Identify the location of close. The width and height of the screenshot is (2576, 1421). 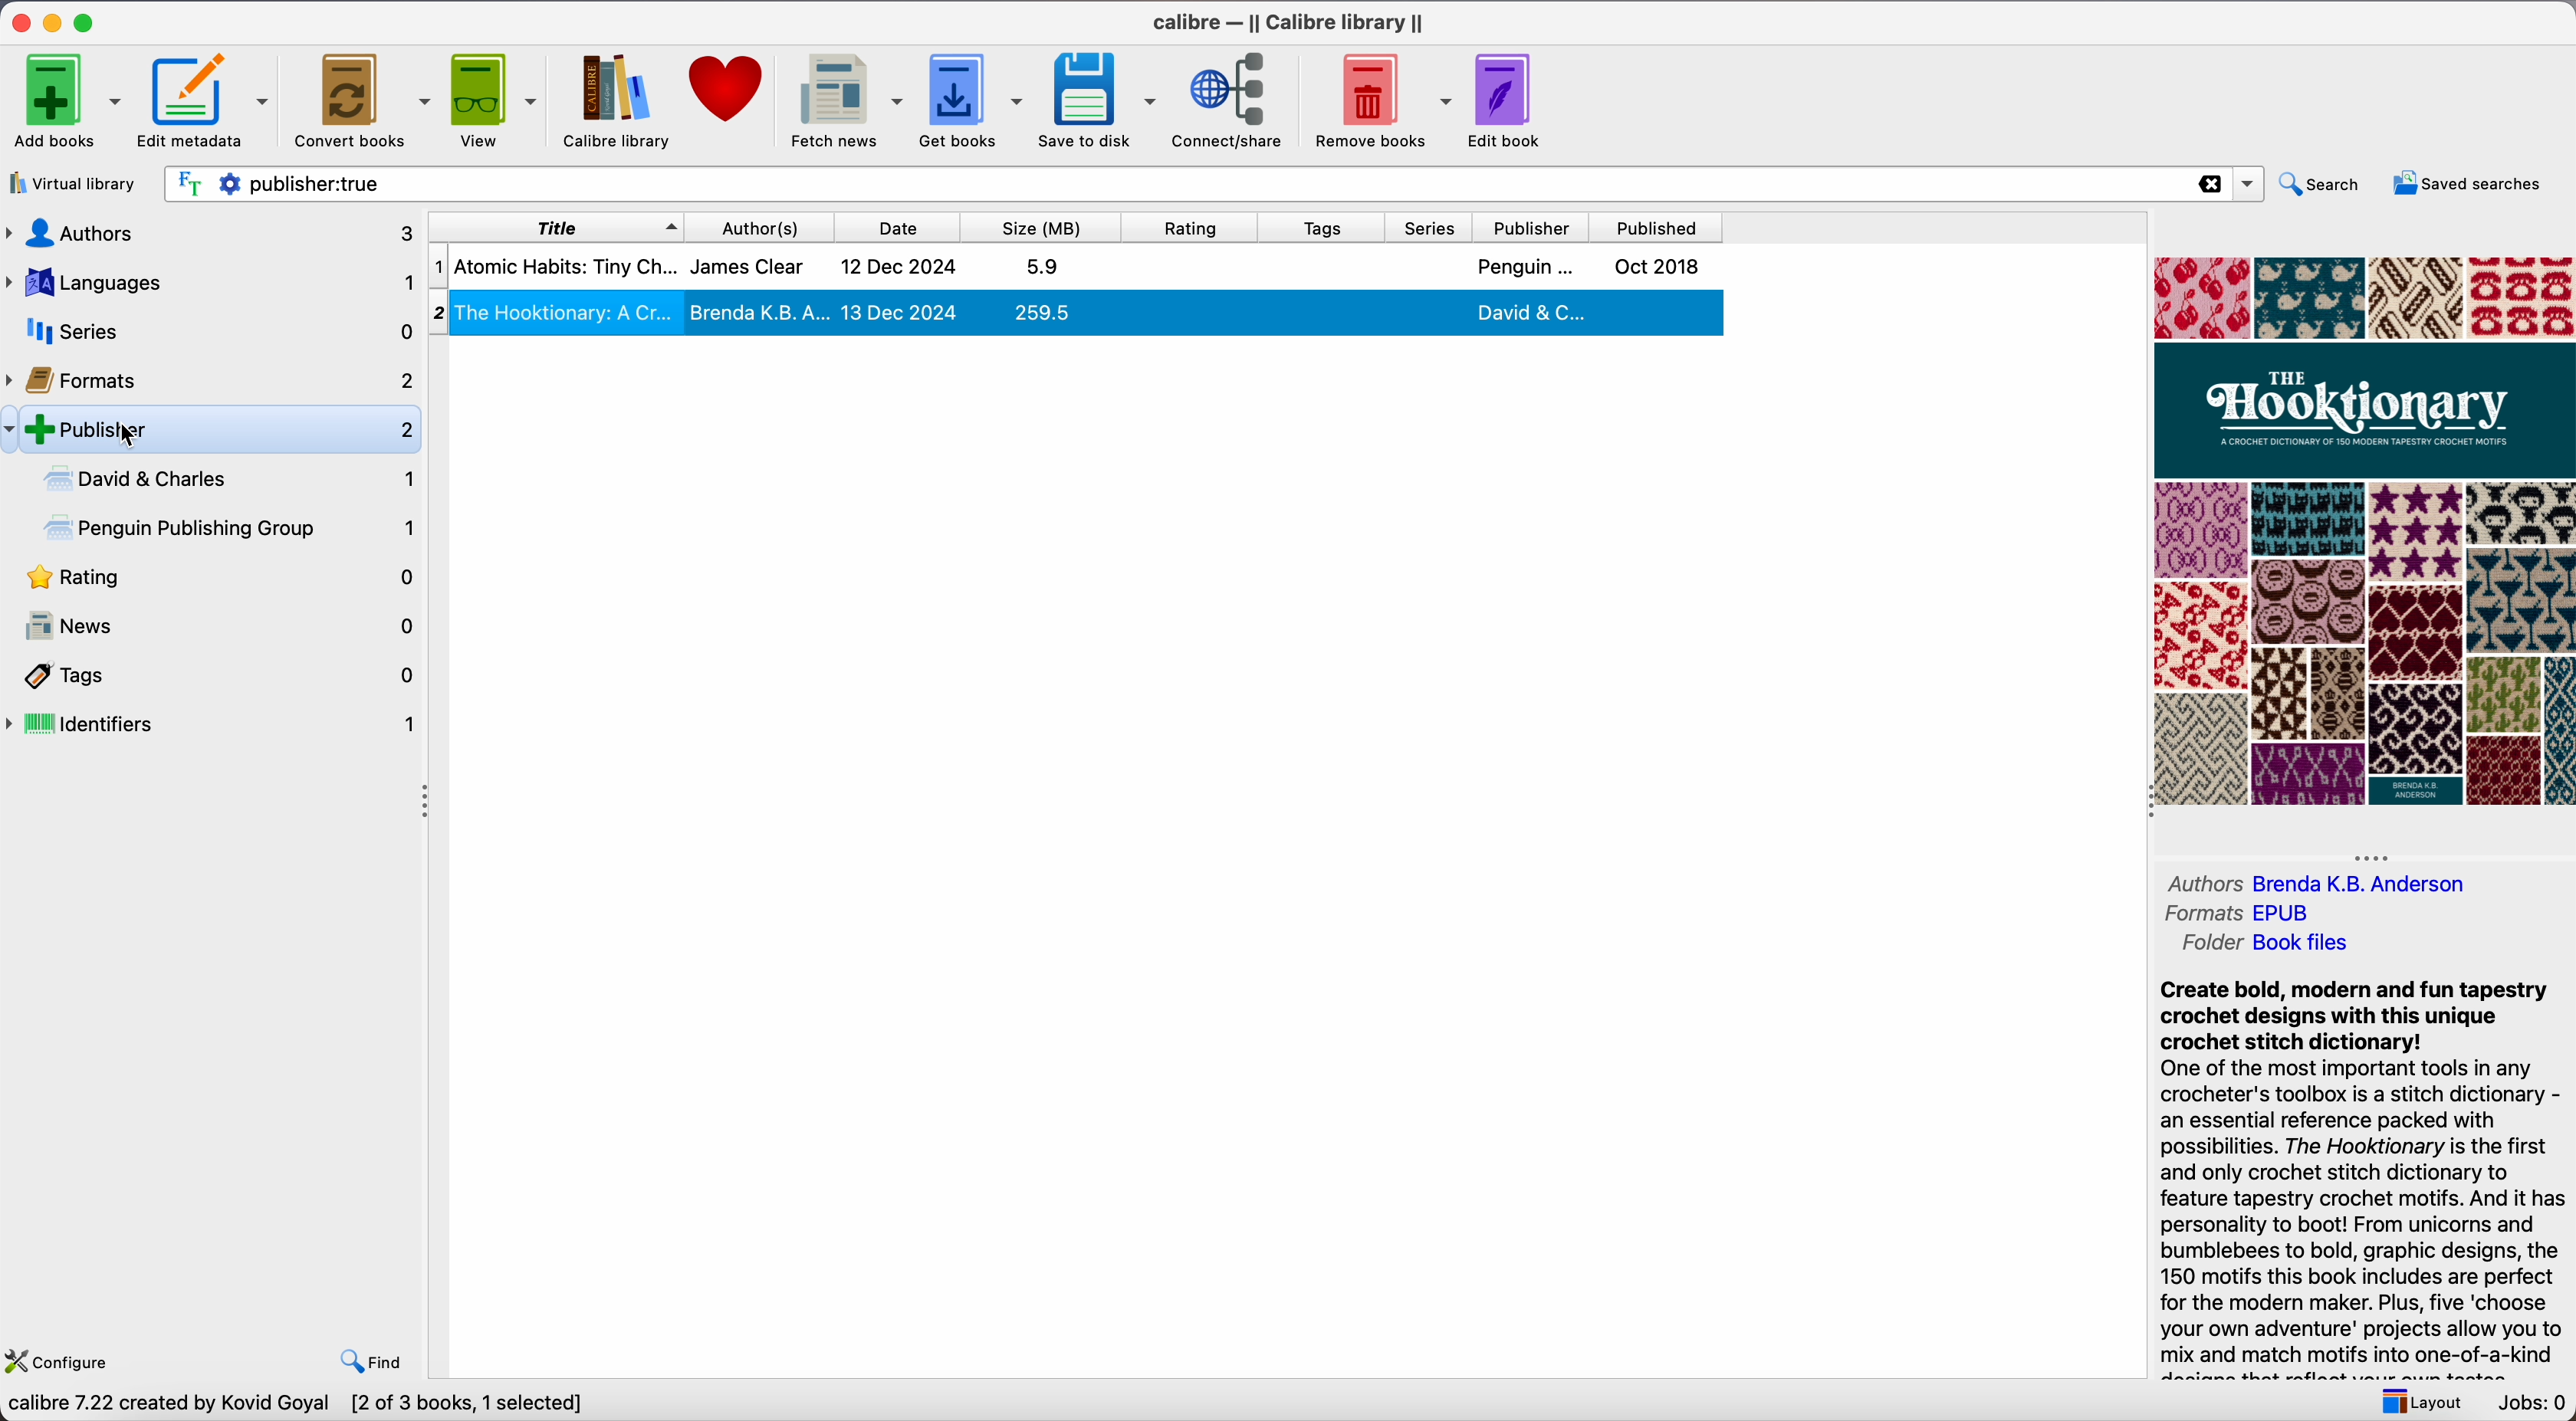
(18, 23).